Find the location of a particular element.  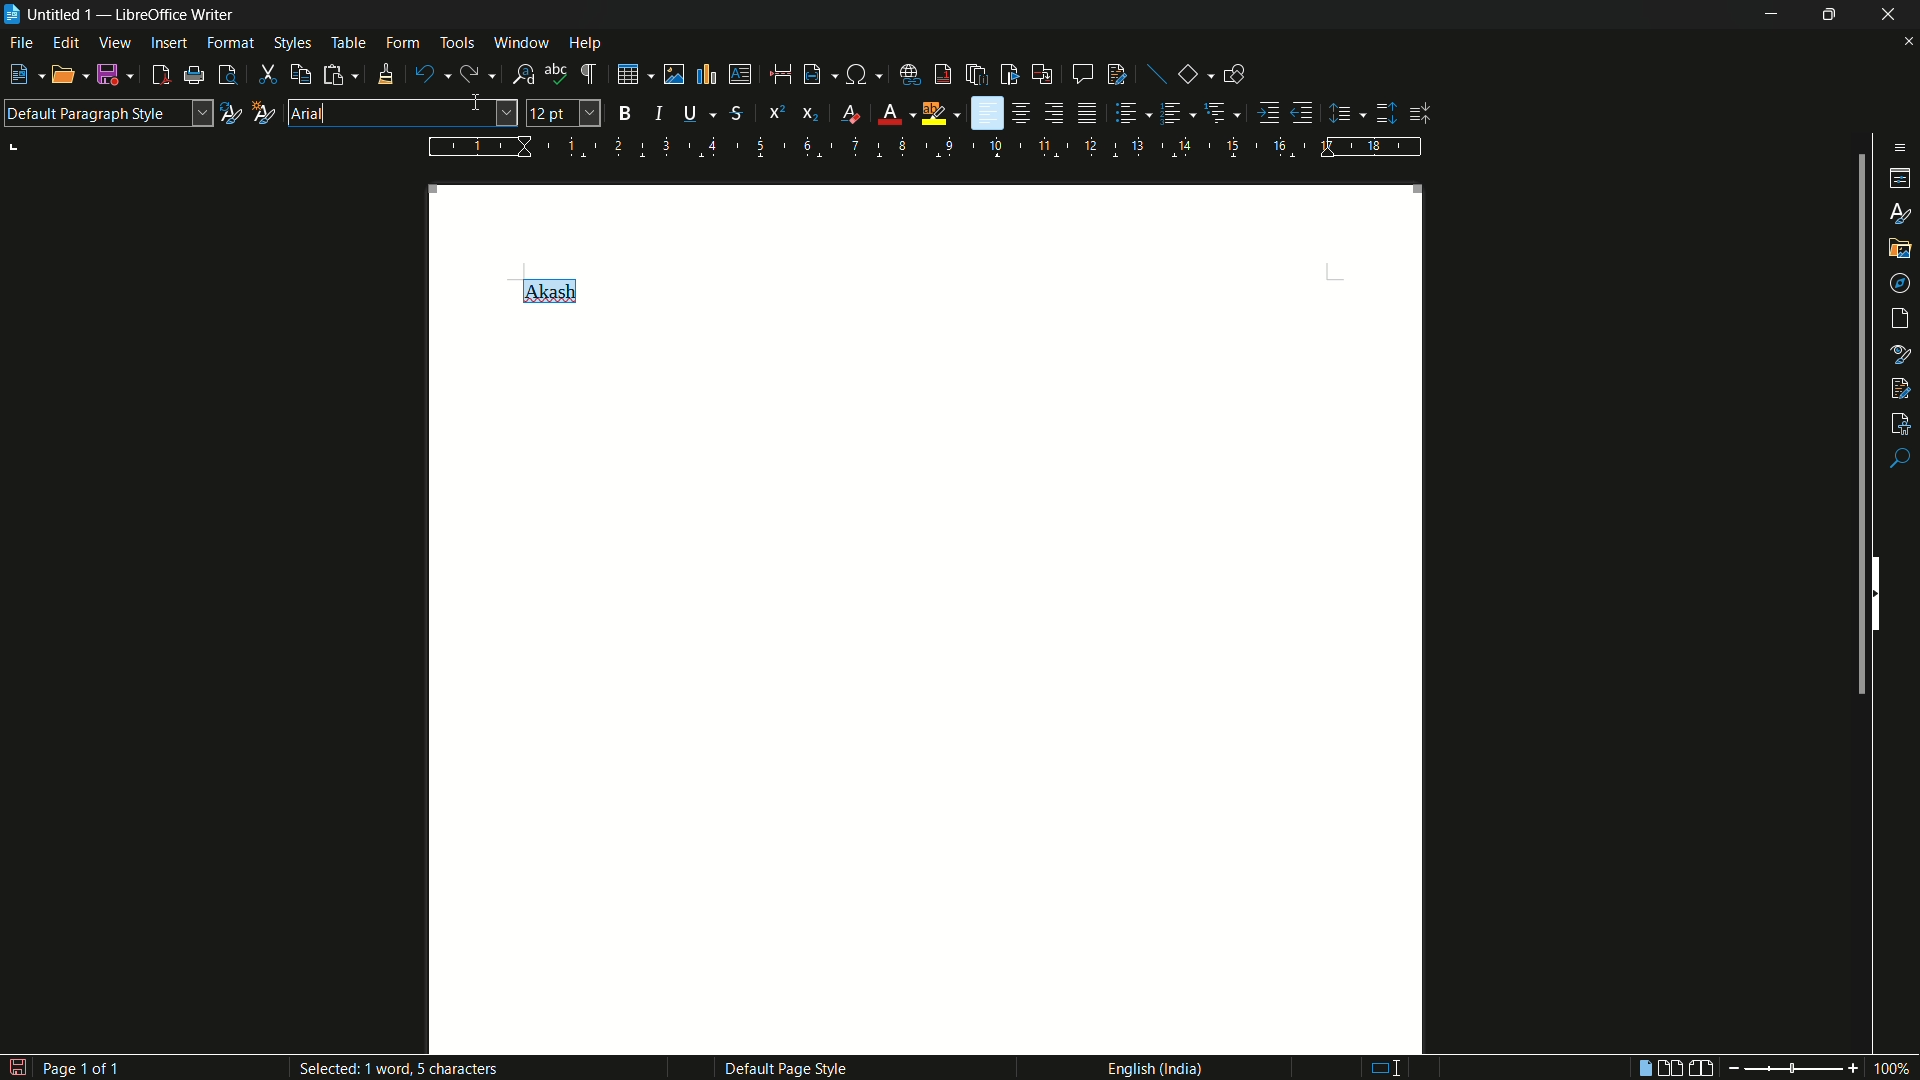

subscript is located at coordinates (812, 114).